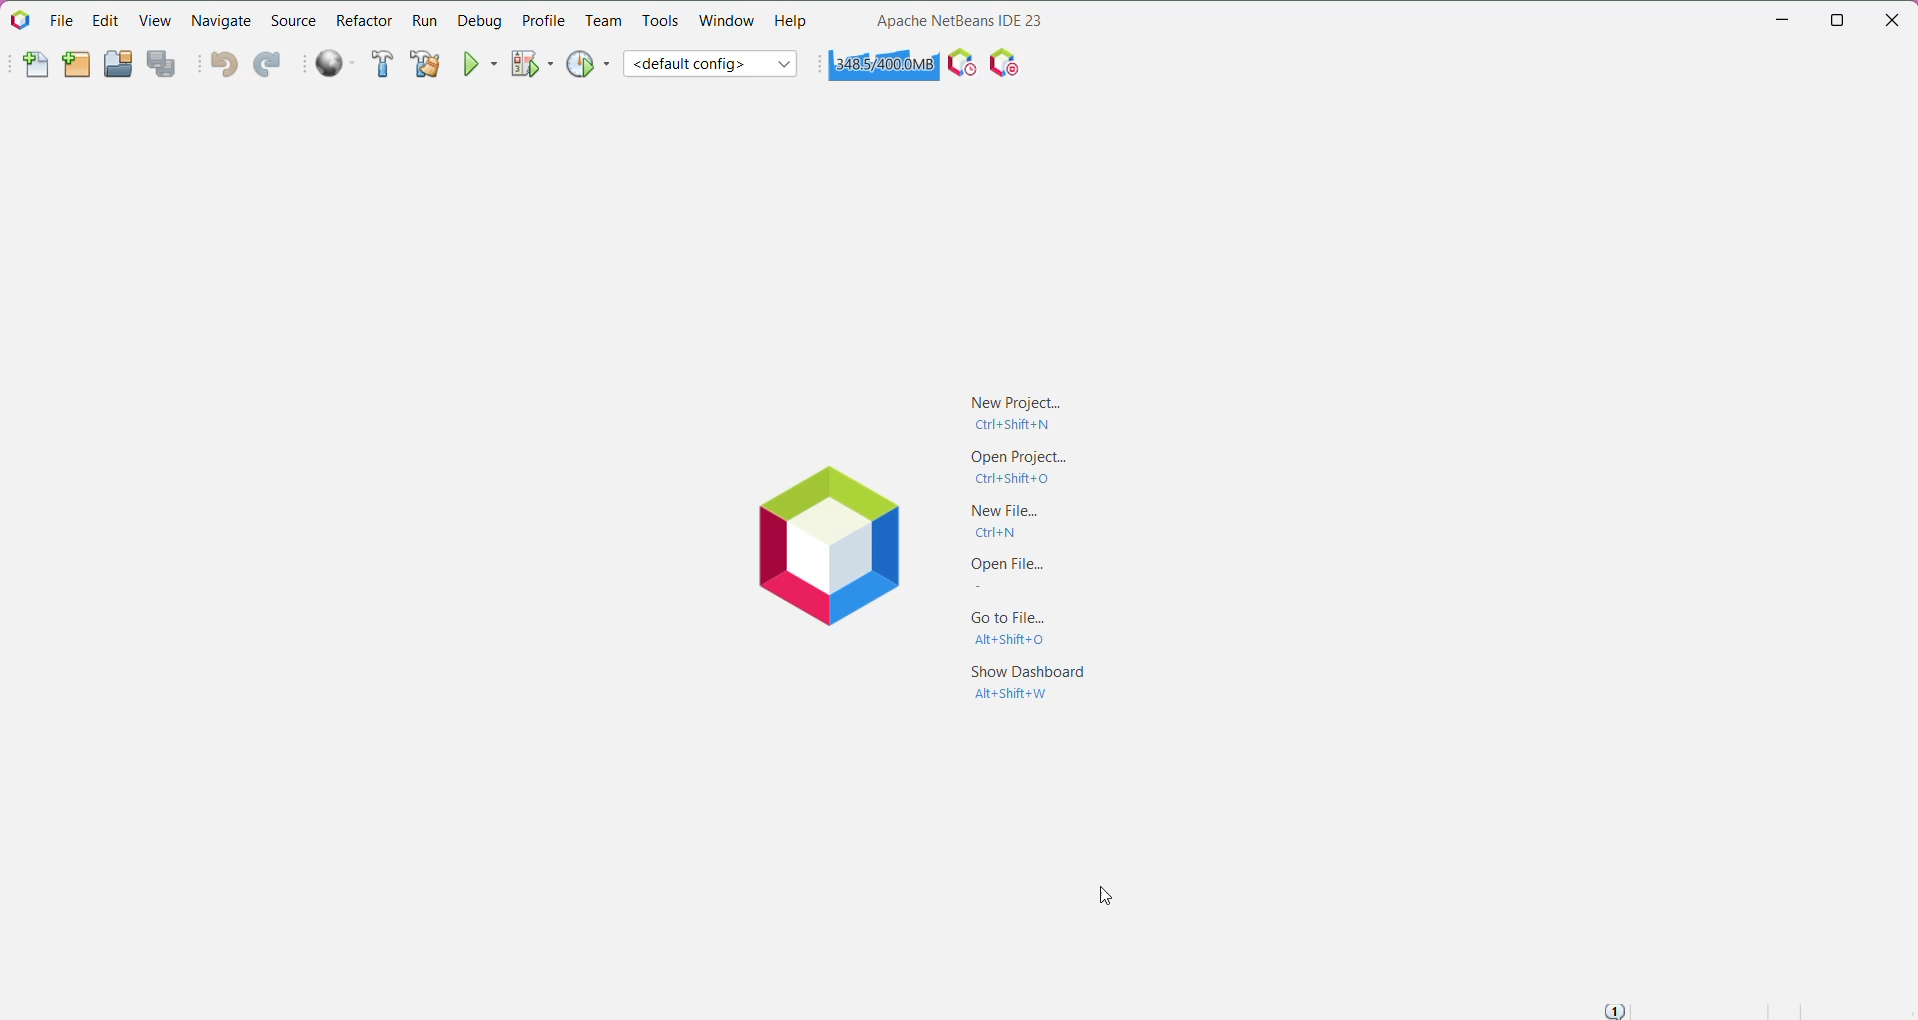  Describe the element at coordinates (533, 63) in the screenshot. I see `Debug Project` at that location.